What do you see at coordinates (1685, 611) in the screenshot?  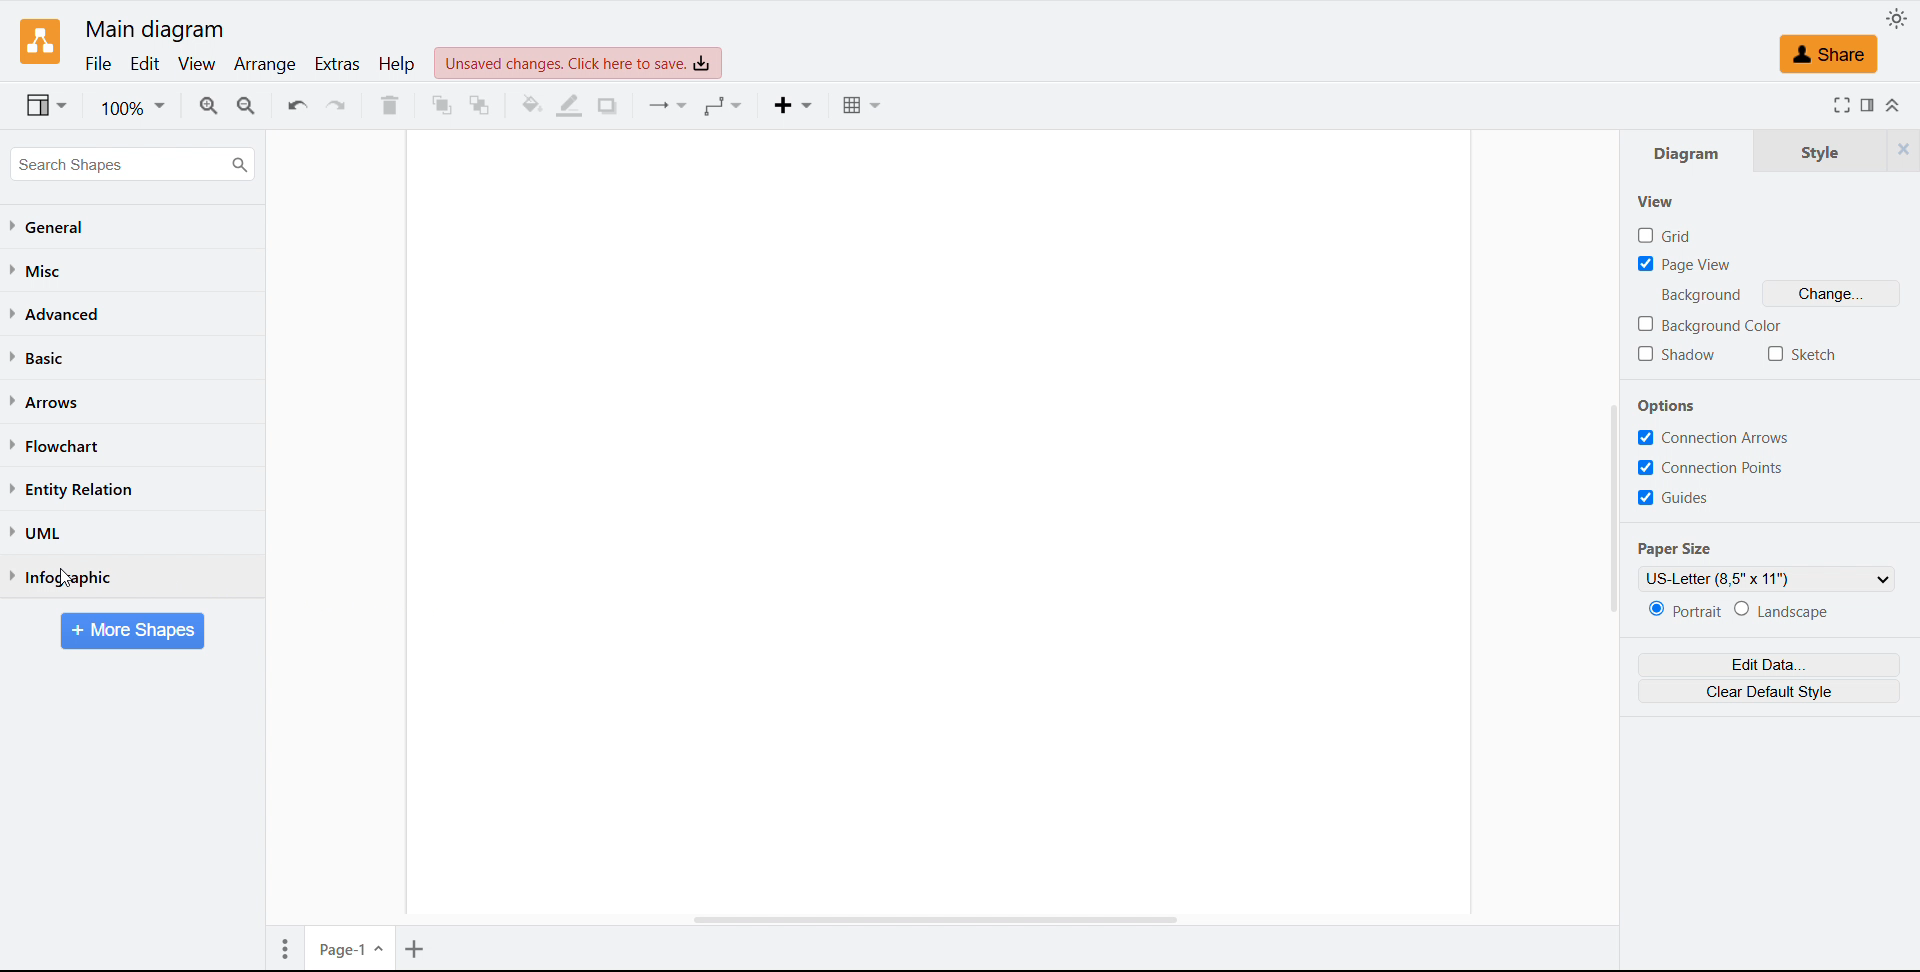 I see `Portrait ` at bounding box center [1685, 611].